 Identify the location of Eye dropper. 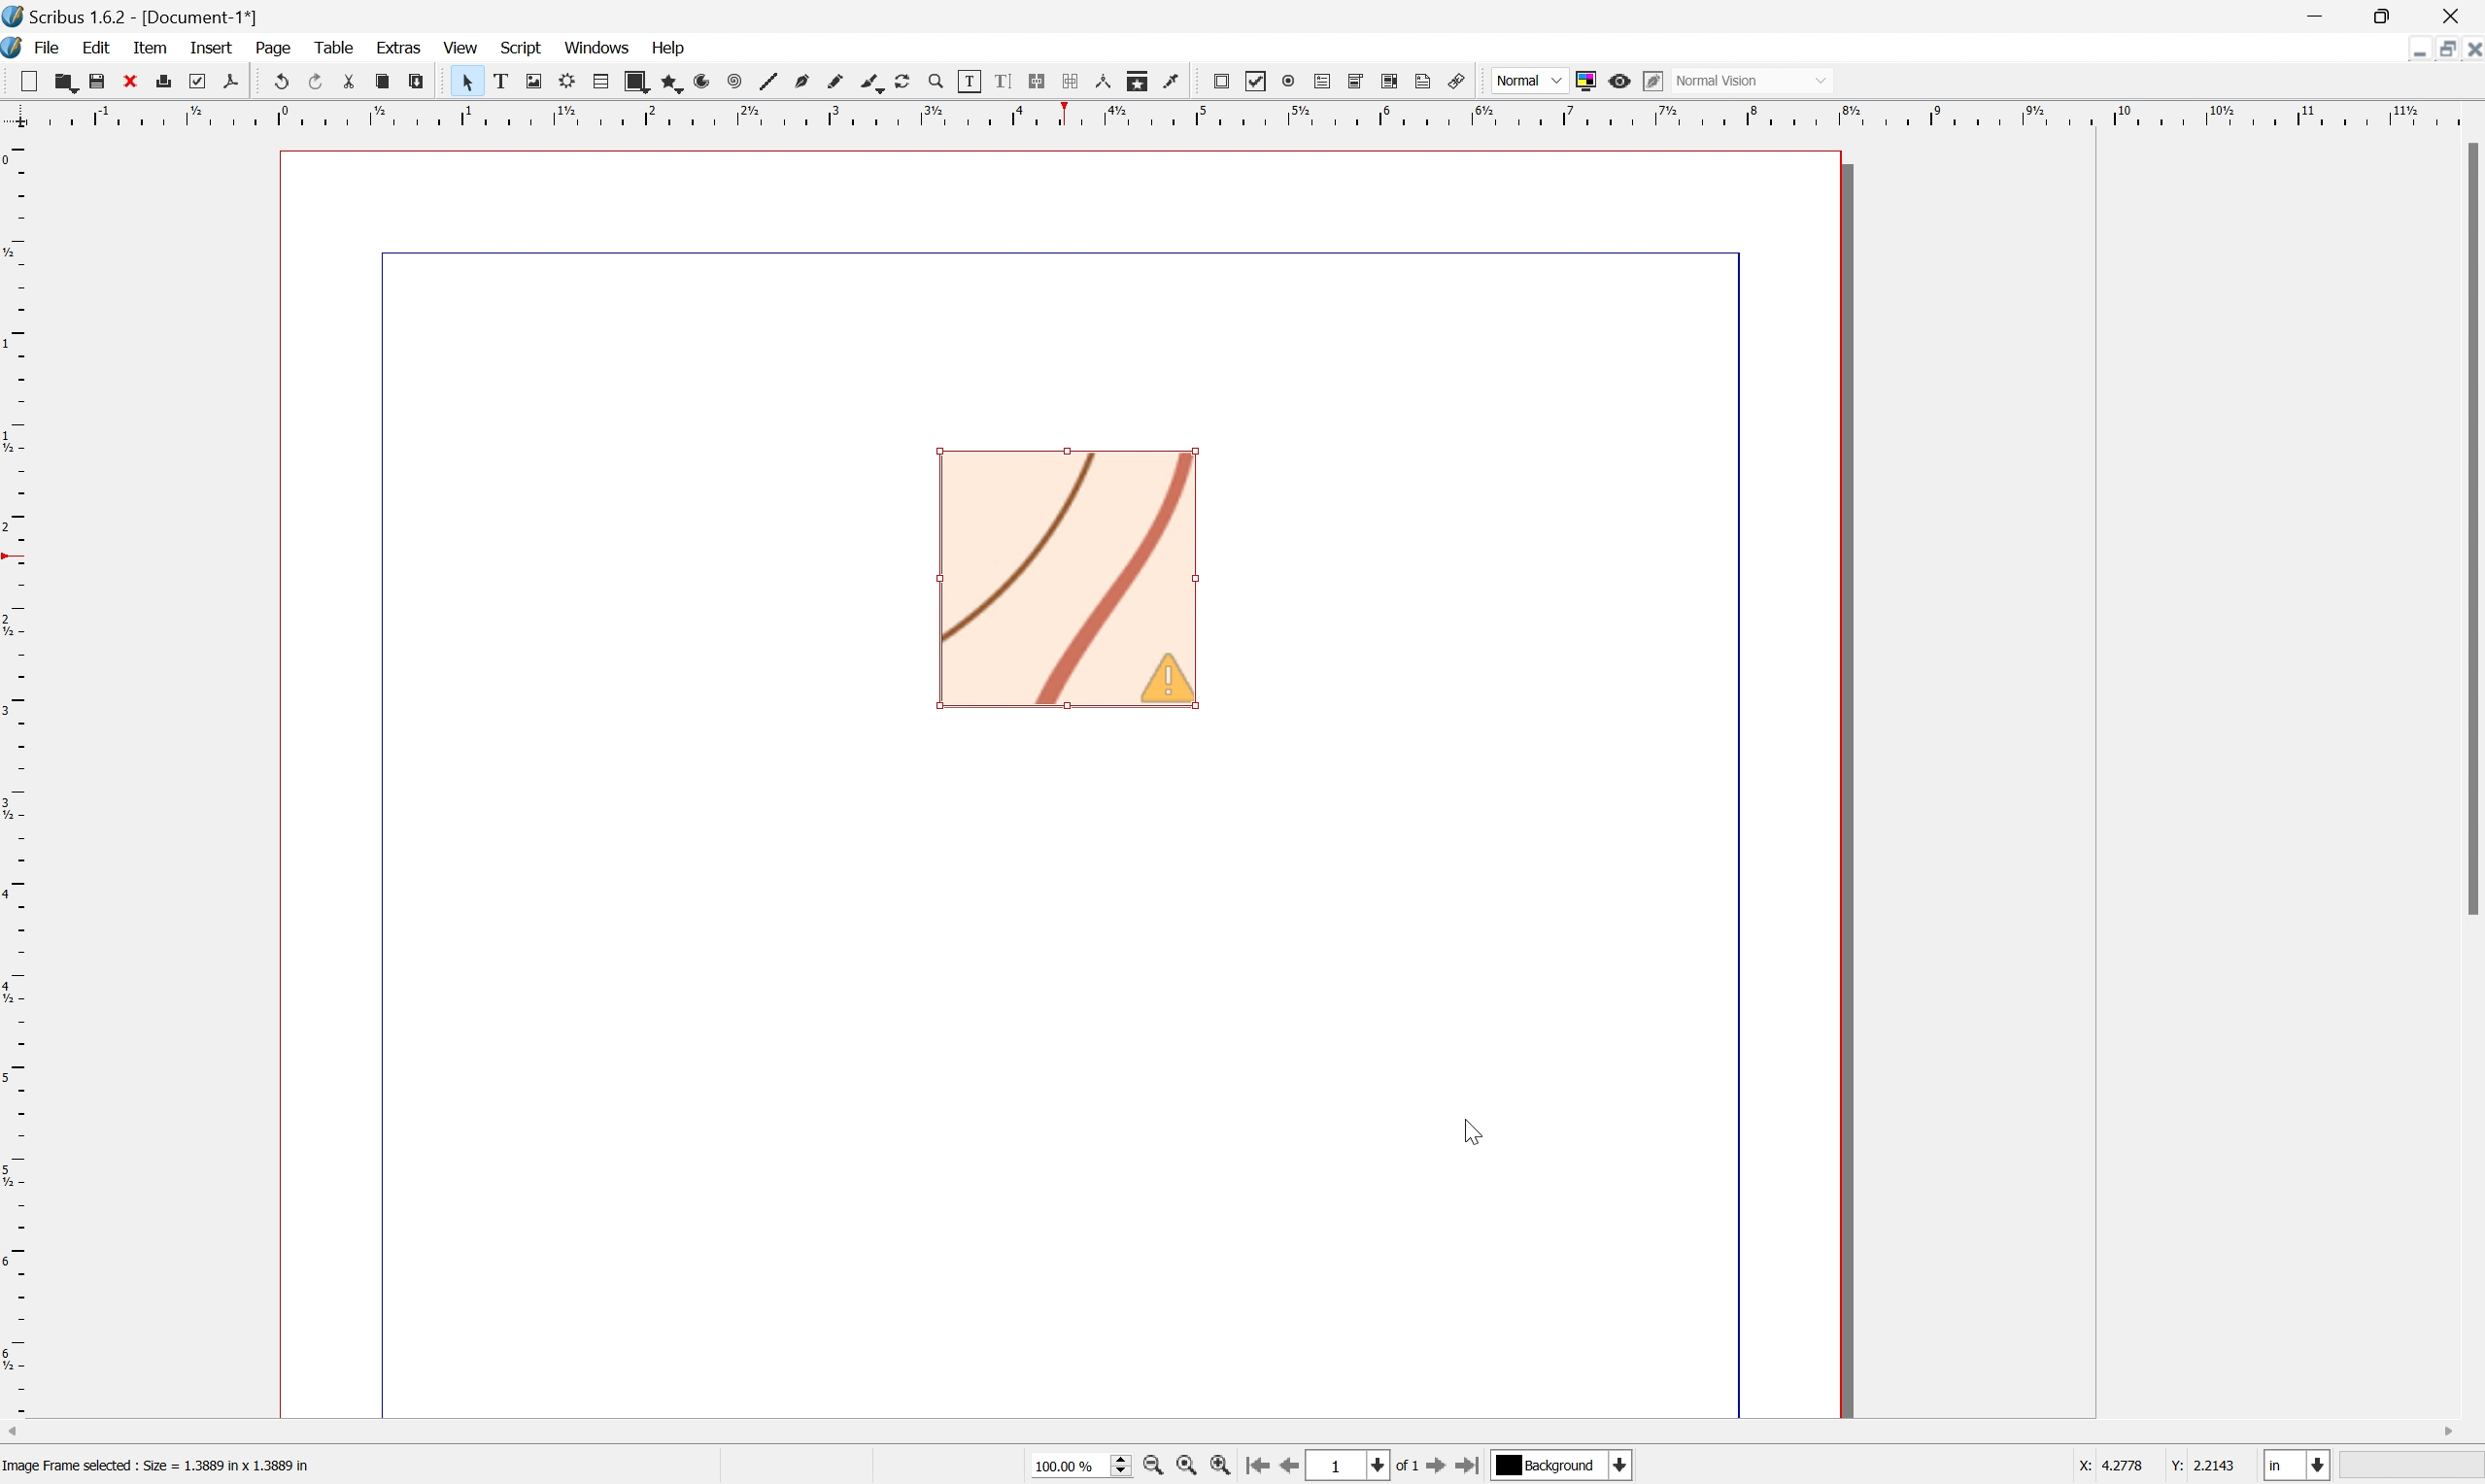
(1178, 85).